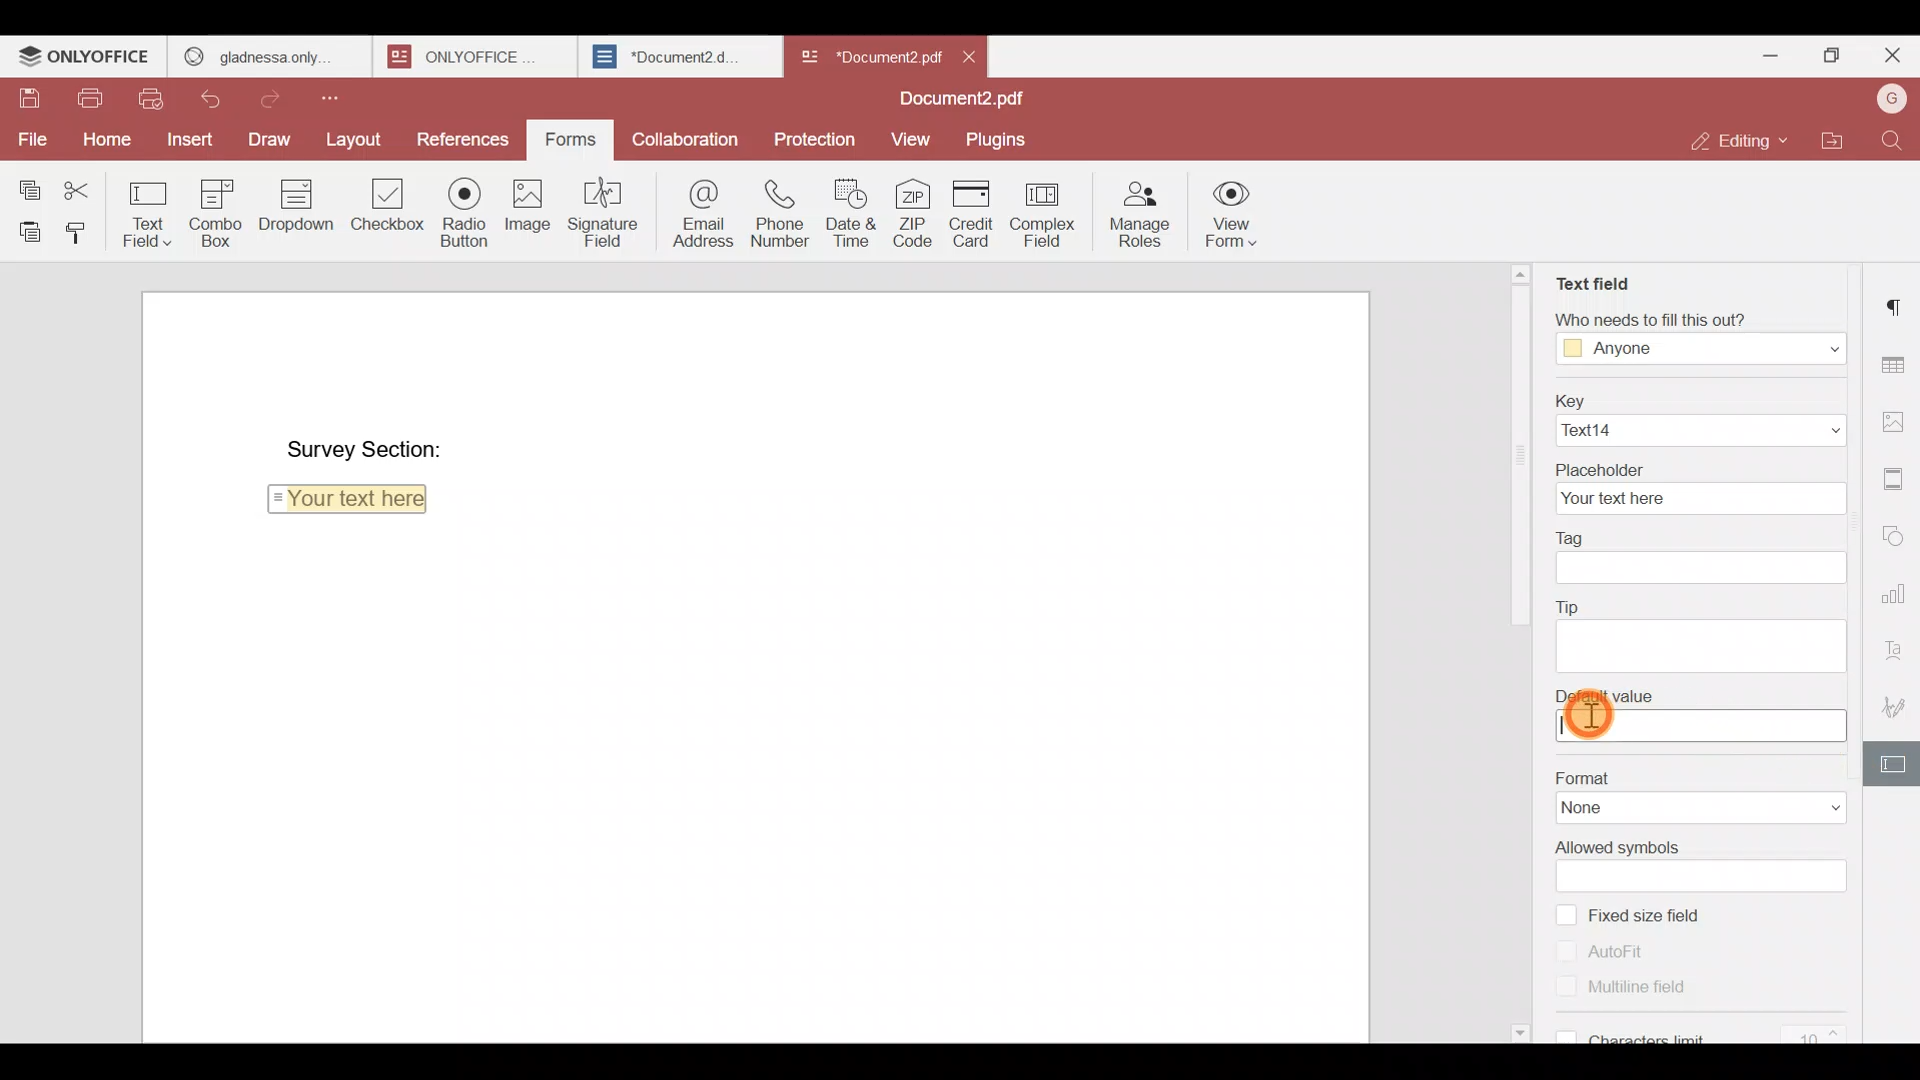 This screenshot has width=1920, height=1080. What do you see at coordinates (1693, 397) in the screenshot?
I see `Key` at bounding box center [1693, 397].